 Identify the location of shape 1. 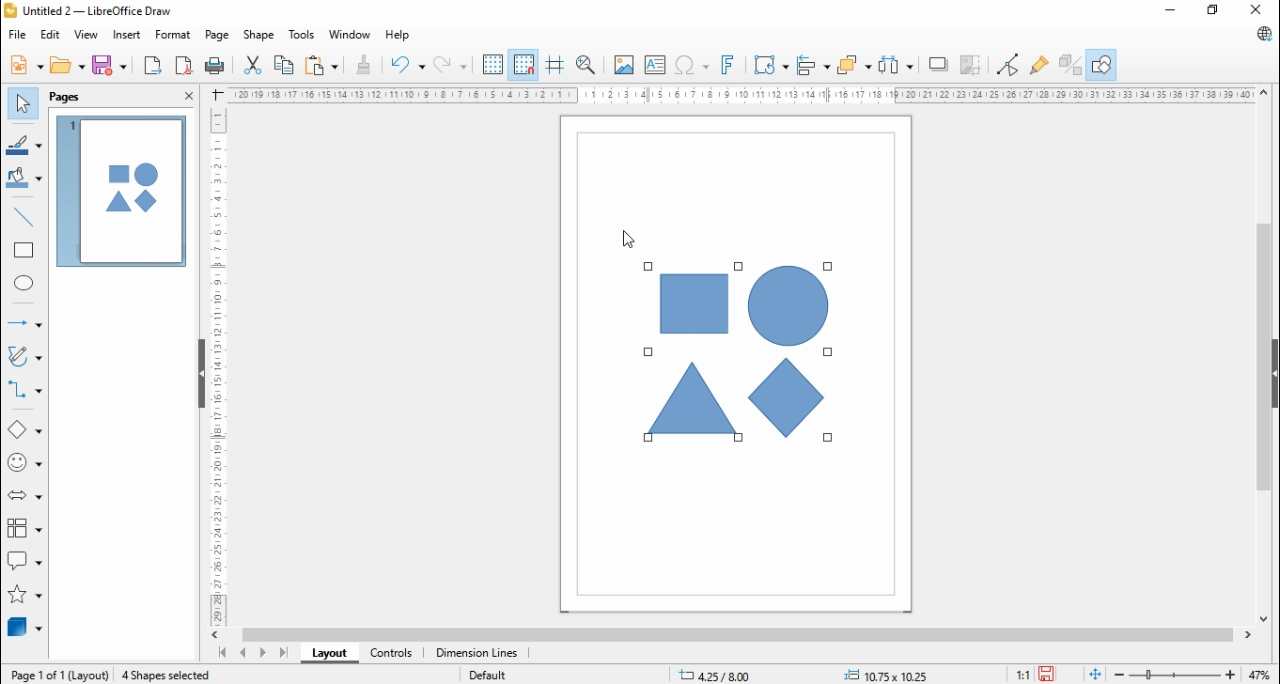
(693, 304).